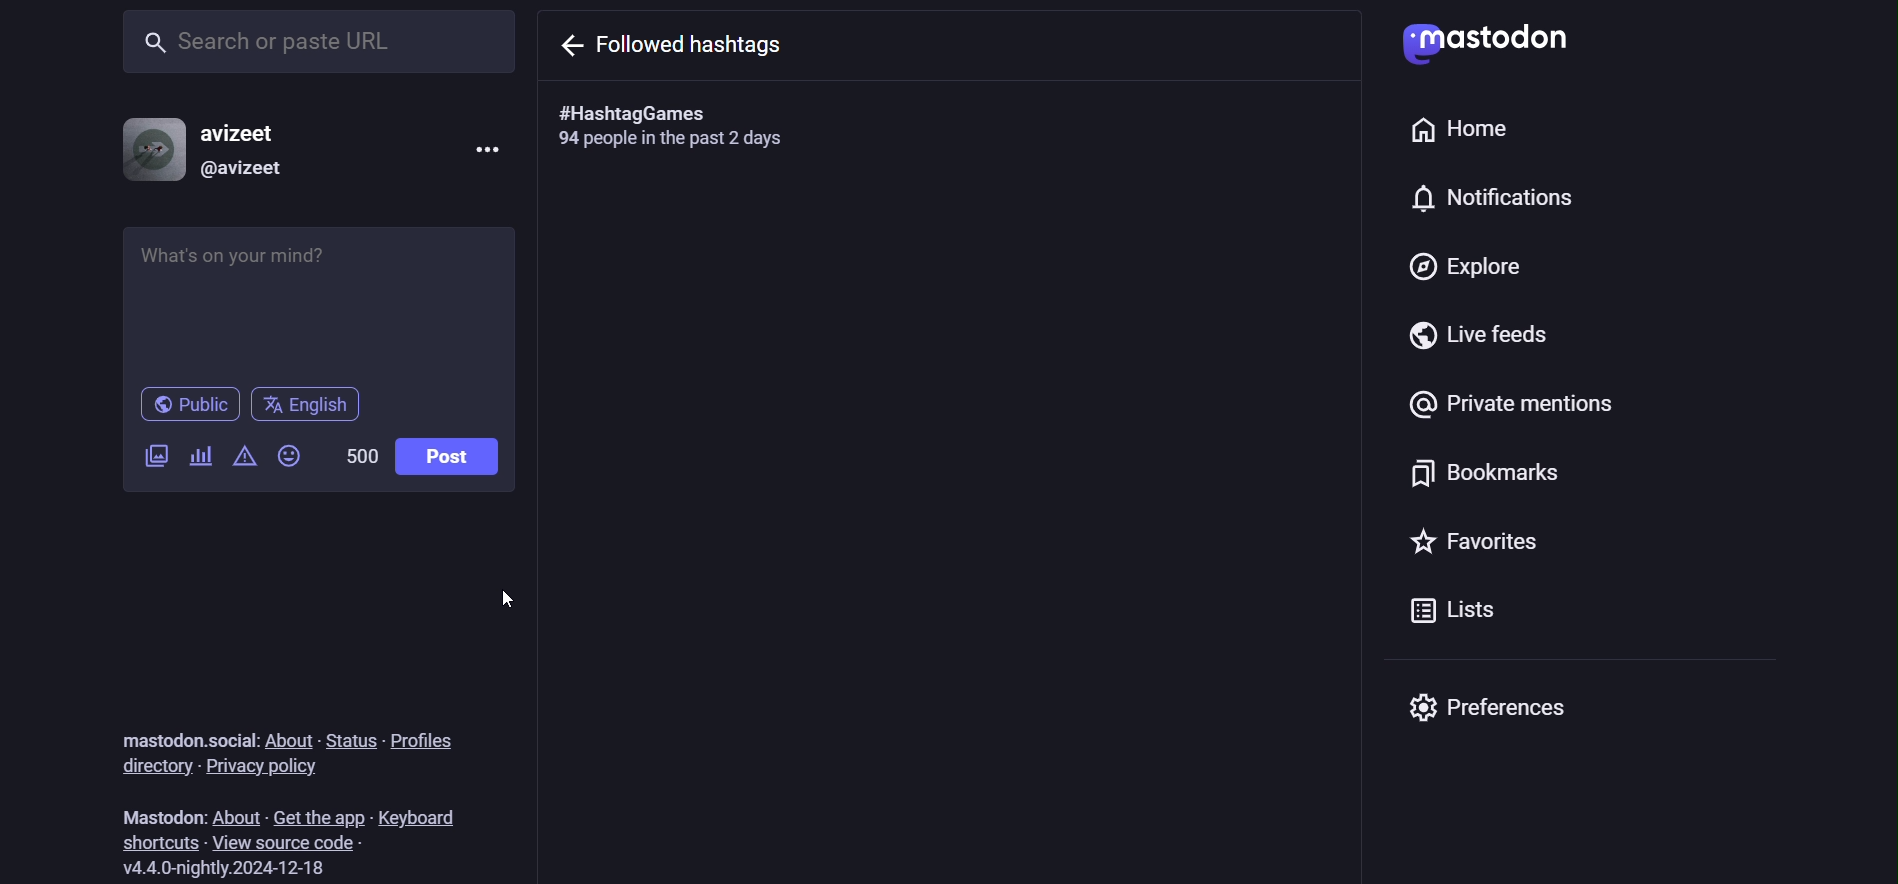 This screenshot has height=884, width=1898. What do you see at coordinates (155, 842) in the screenshot?
I see `shortcuts` at bounding box center [155, 842].